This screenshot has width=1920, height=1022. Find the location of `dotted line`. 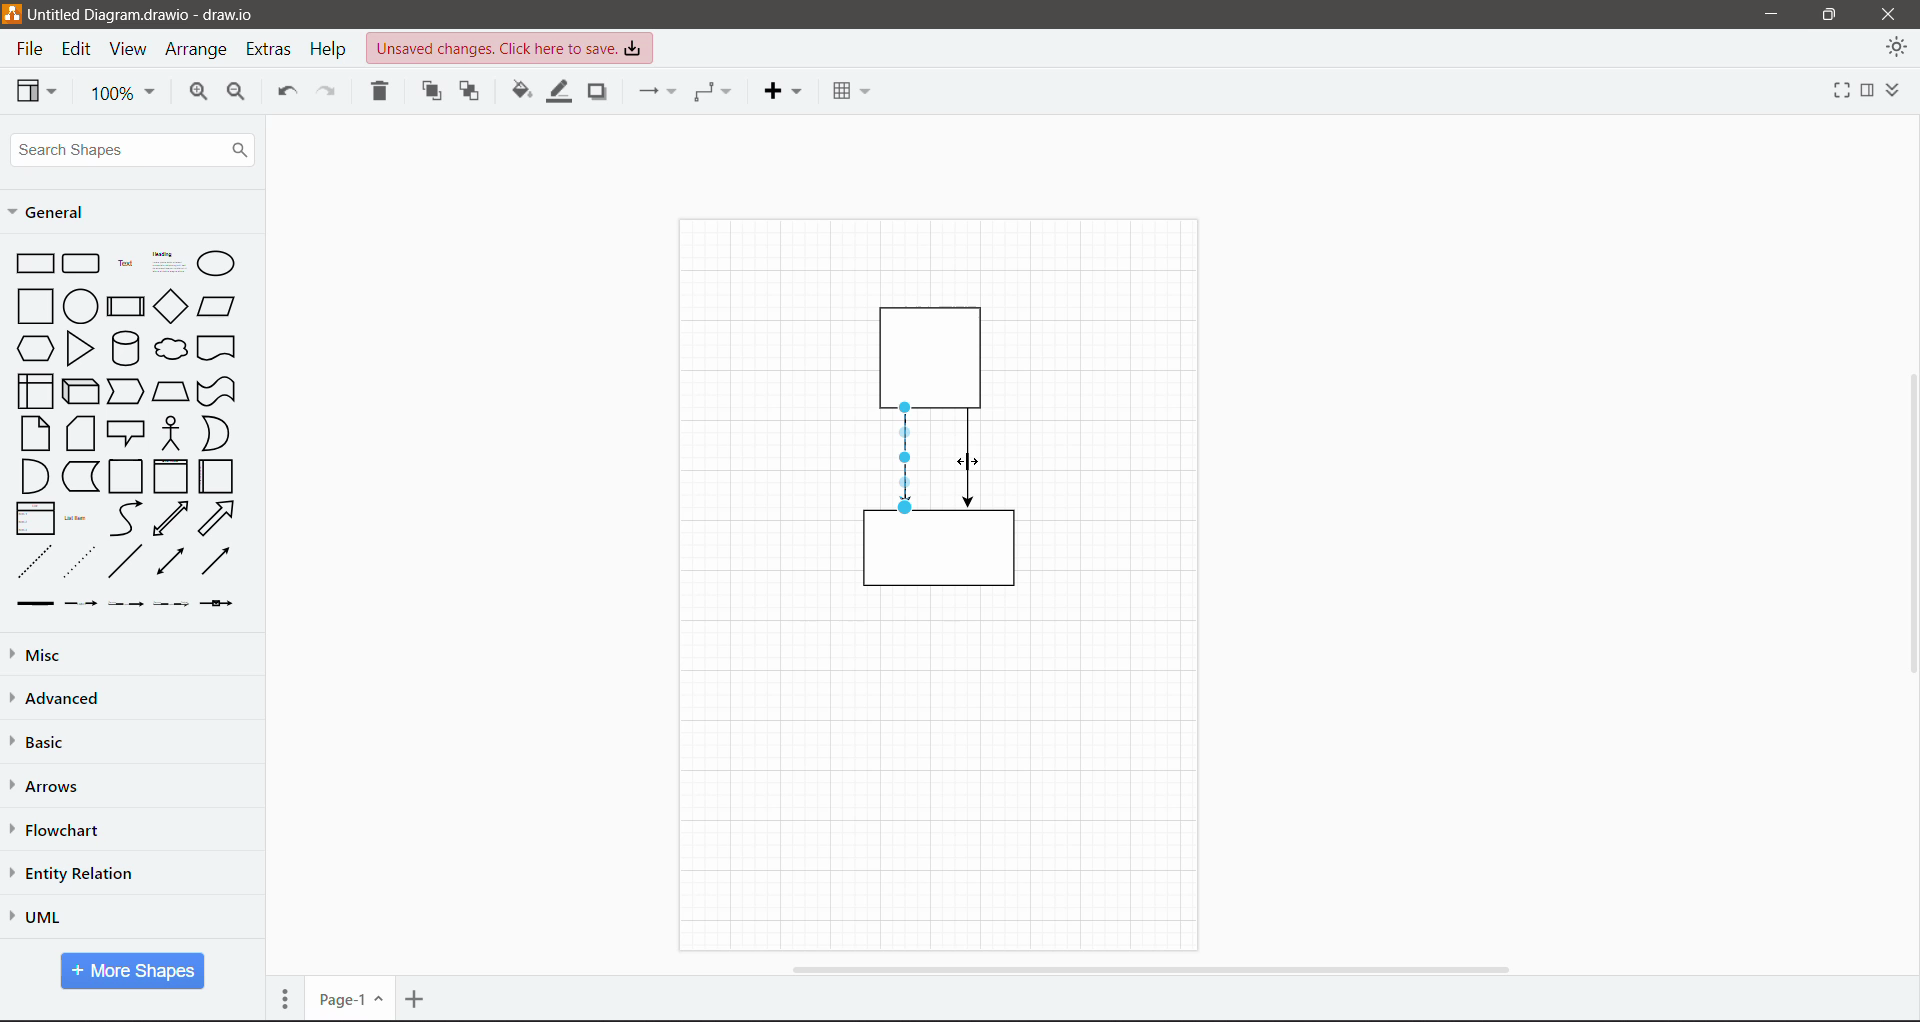

dotted line is located at coordinates (79, 561).